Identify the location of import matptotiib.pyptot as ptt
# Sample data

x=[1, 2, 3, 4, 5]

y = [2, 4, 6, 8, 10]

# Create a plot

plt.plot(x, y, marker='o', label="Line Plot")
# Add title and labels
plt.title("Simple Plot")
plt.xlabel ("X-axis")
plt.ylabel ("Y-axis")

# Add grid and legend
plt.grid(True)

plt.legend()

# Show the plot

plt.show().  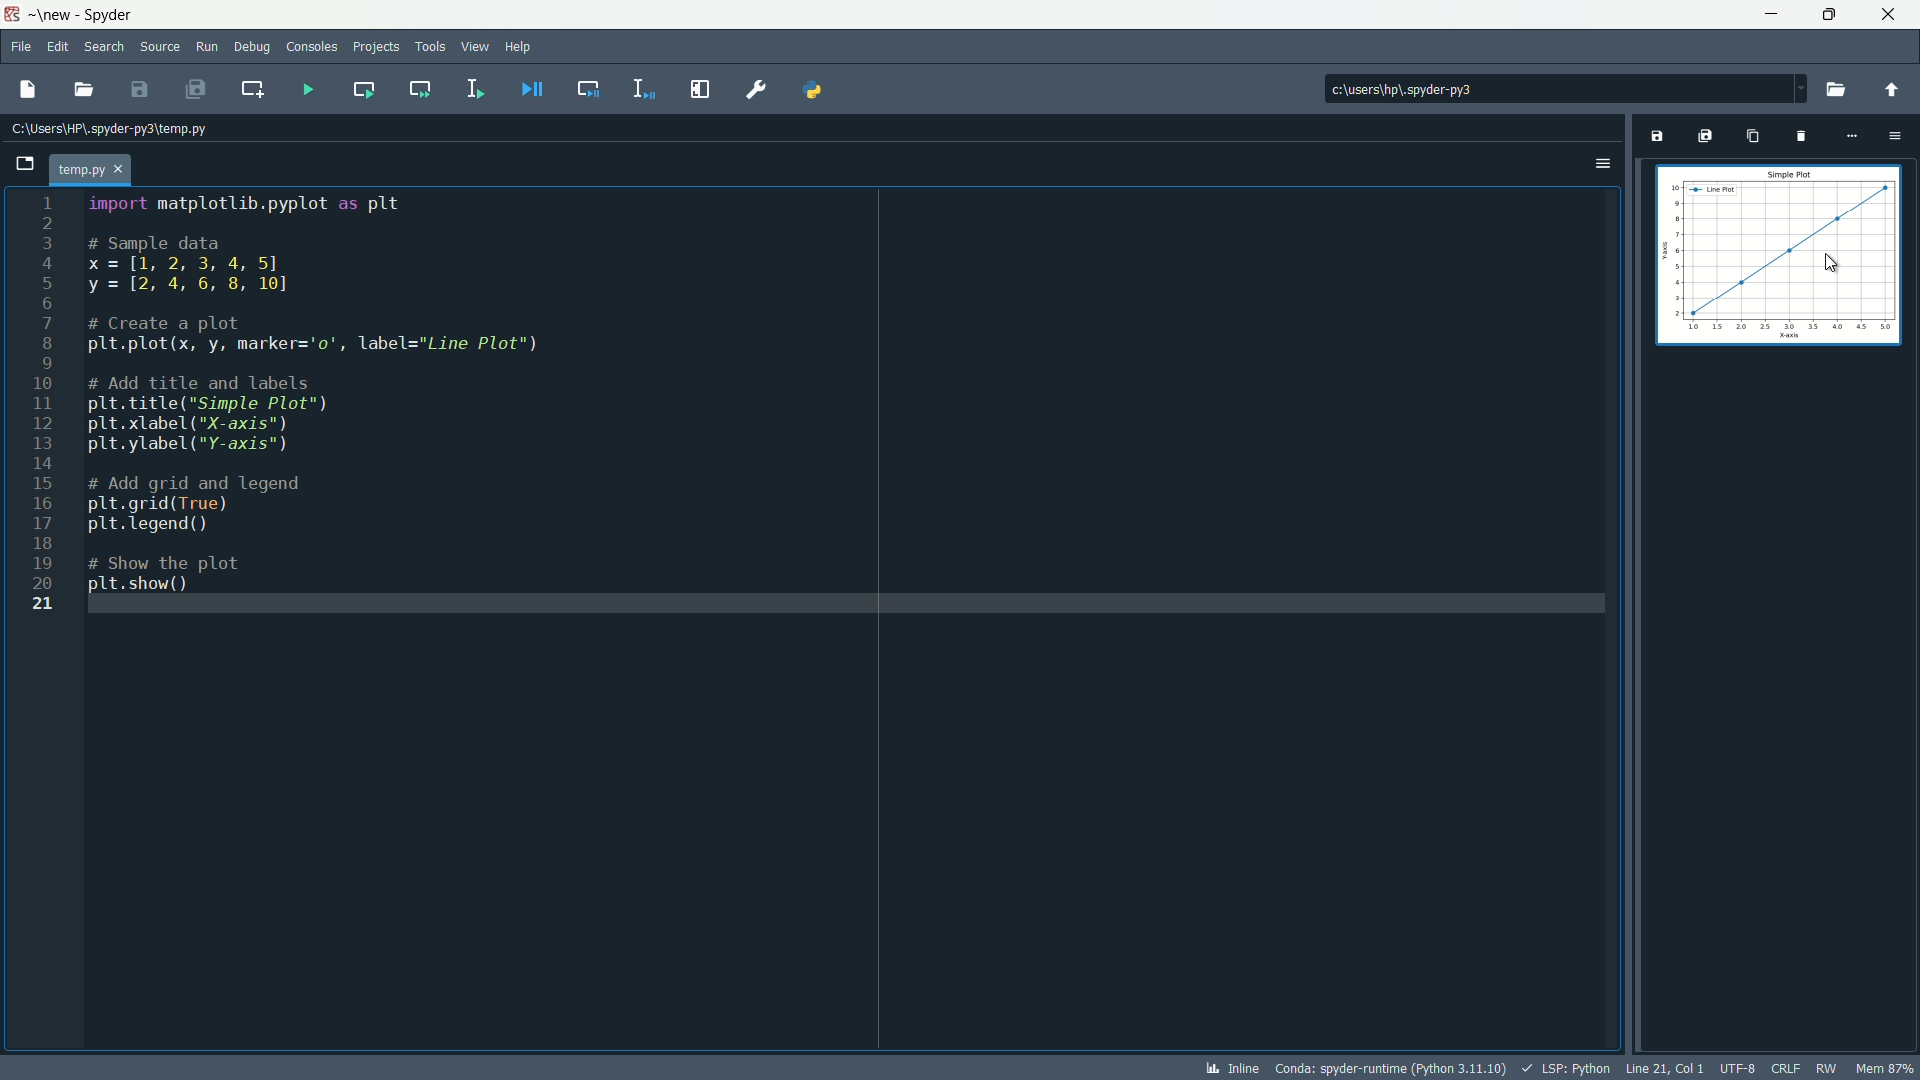
(322, 394).